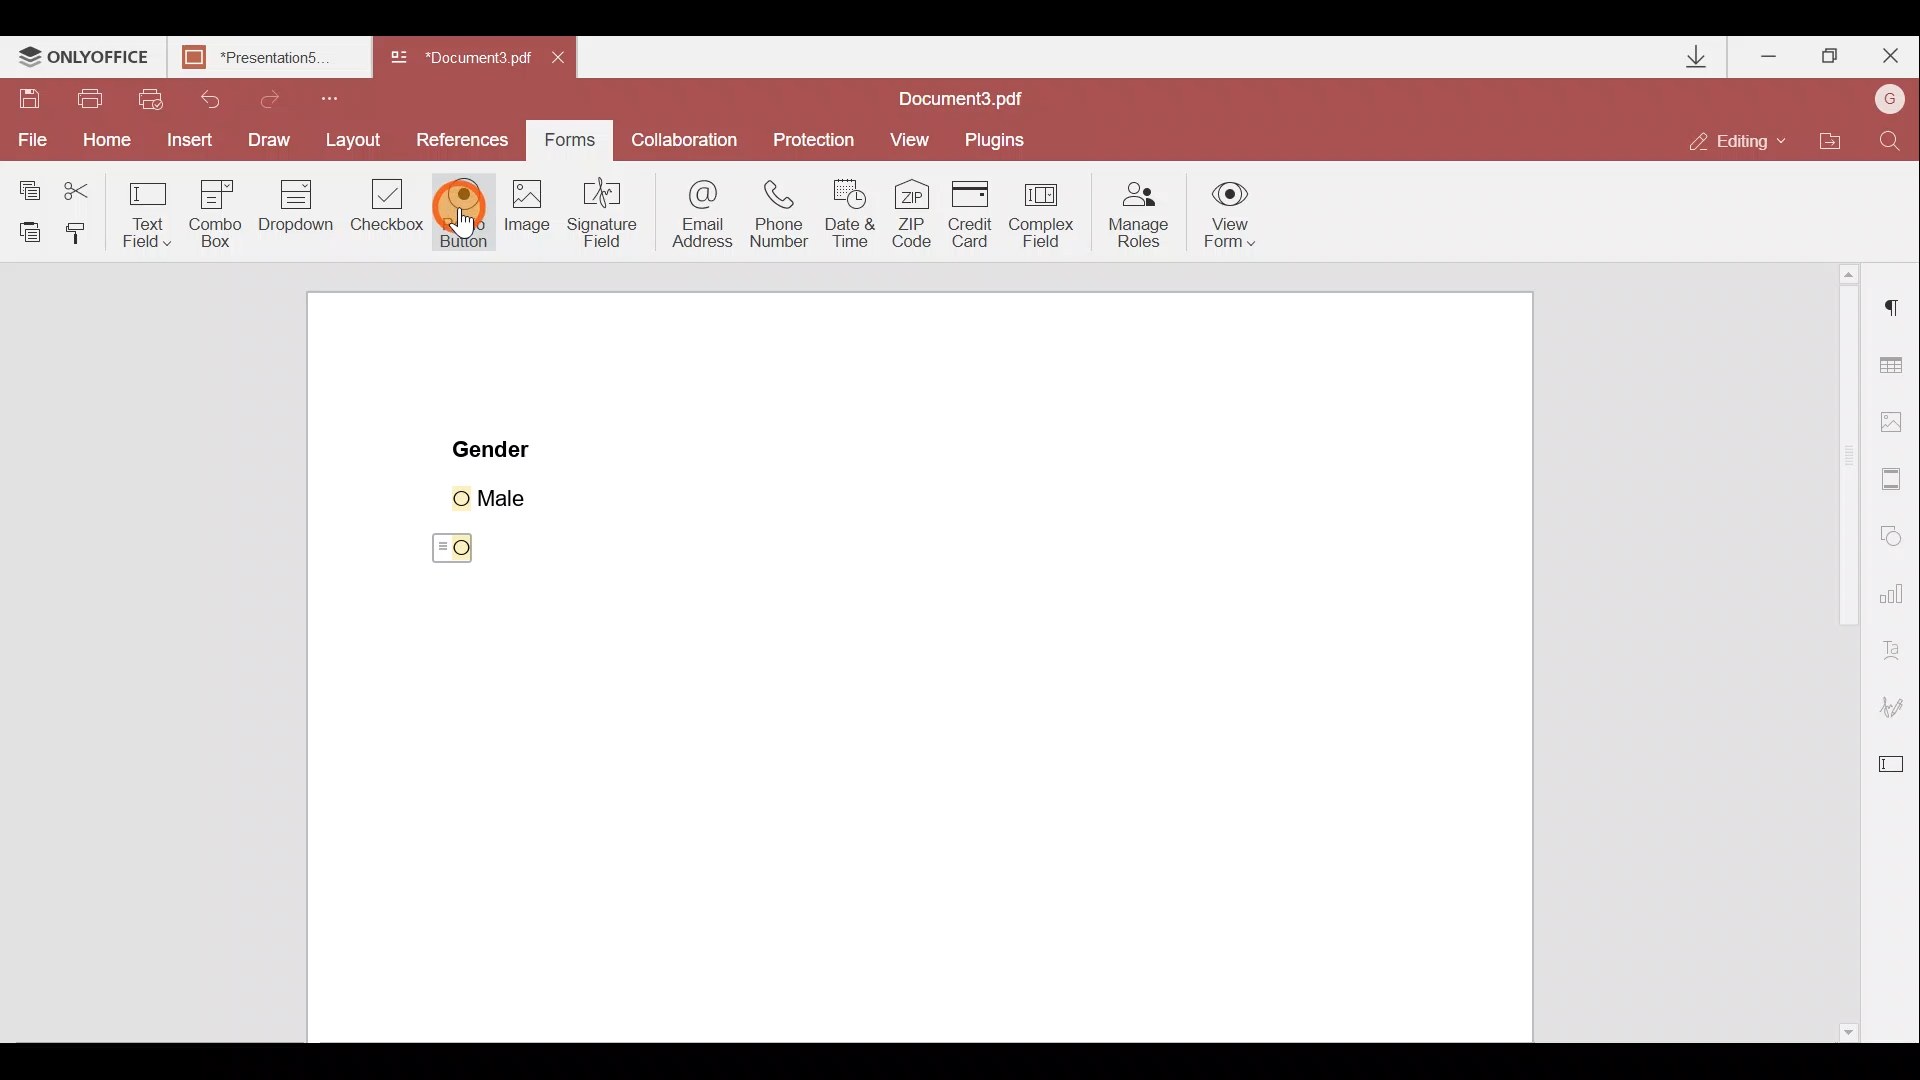 This screenshot has height=1080, width=1920. I want to click on Layout, so click(358, 143).